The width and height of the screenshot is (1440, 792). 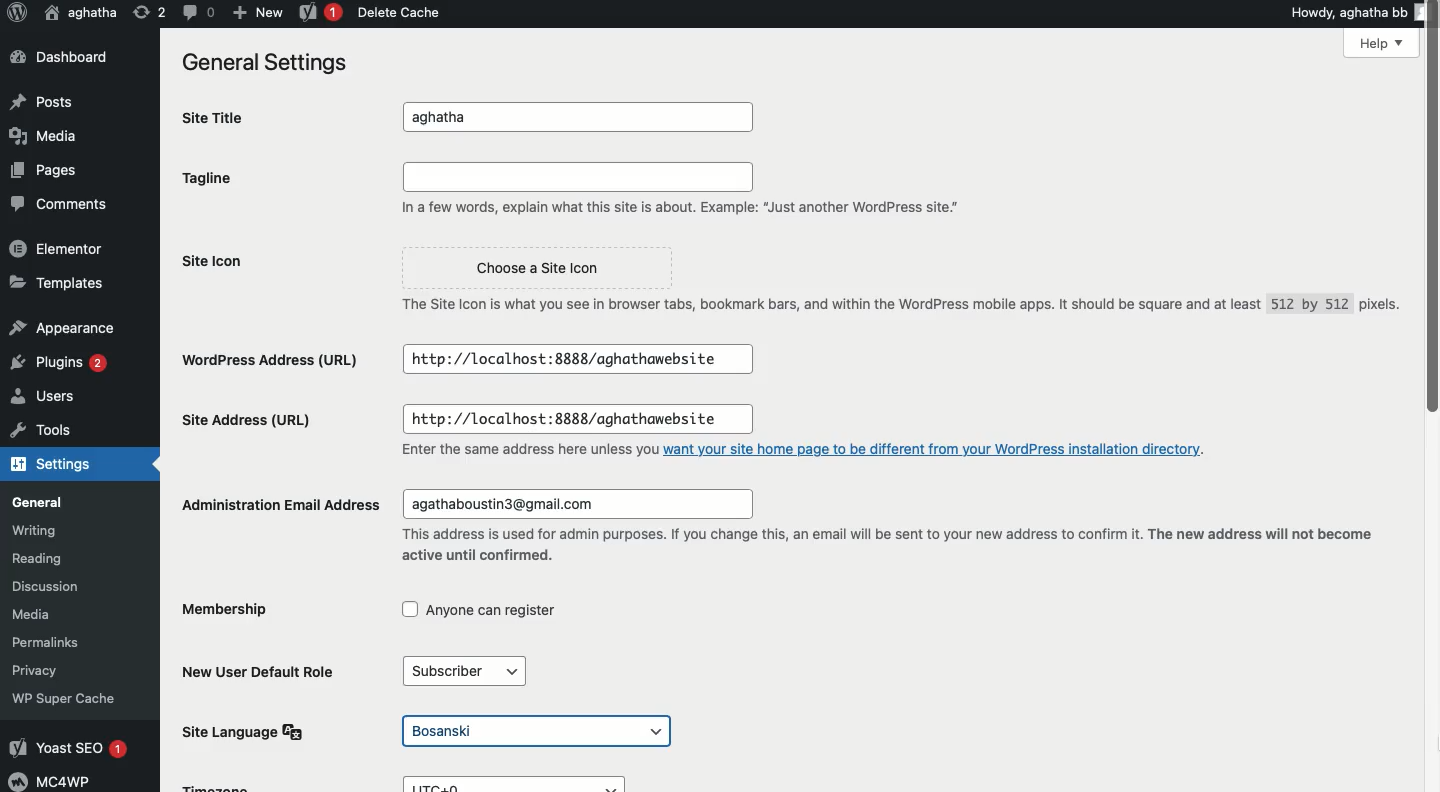 I want to click on UTC + 0, so click(x=522, y=784).